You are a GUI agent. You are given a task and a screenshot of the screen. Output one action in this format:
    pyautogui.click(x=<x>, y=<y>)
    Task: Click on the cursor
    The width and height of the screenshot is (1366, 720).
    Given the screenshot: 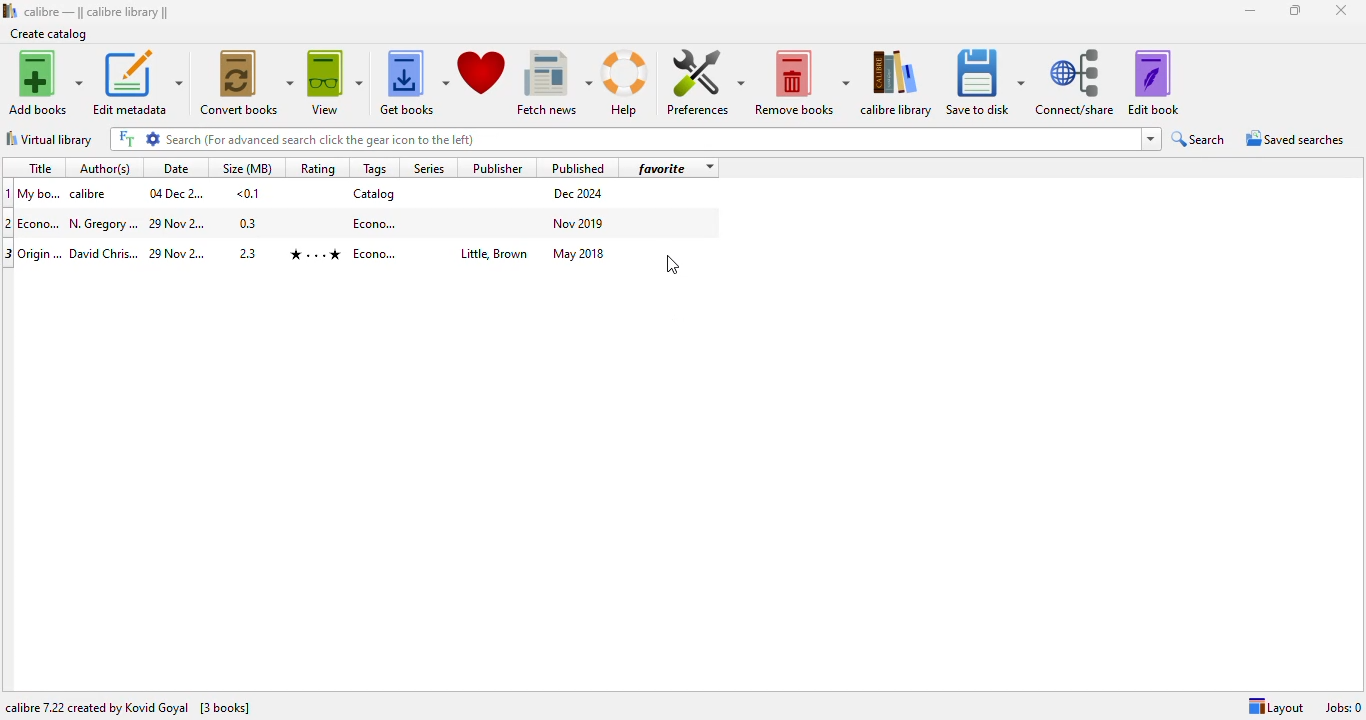 What is the action you would take?
    pyautogui.click(x=673, y=264)
    